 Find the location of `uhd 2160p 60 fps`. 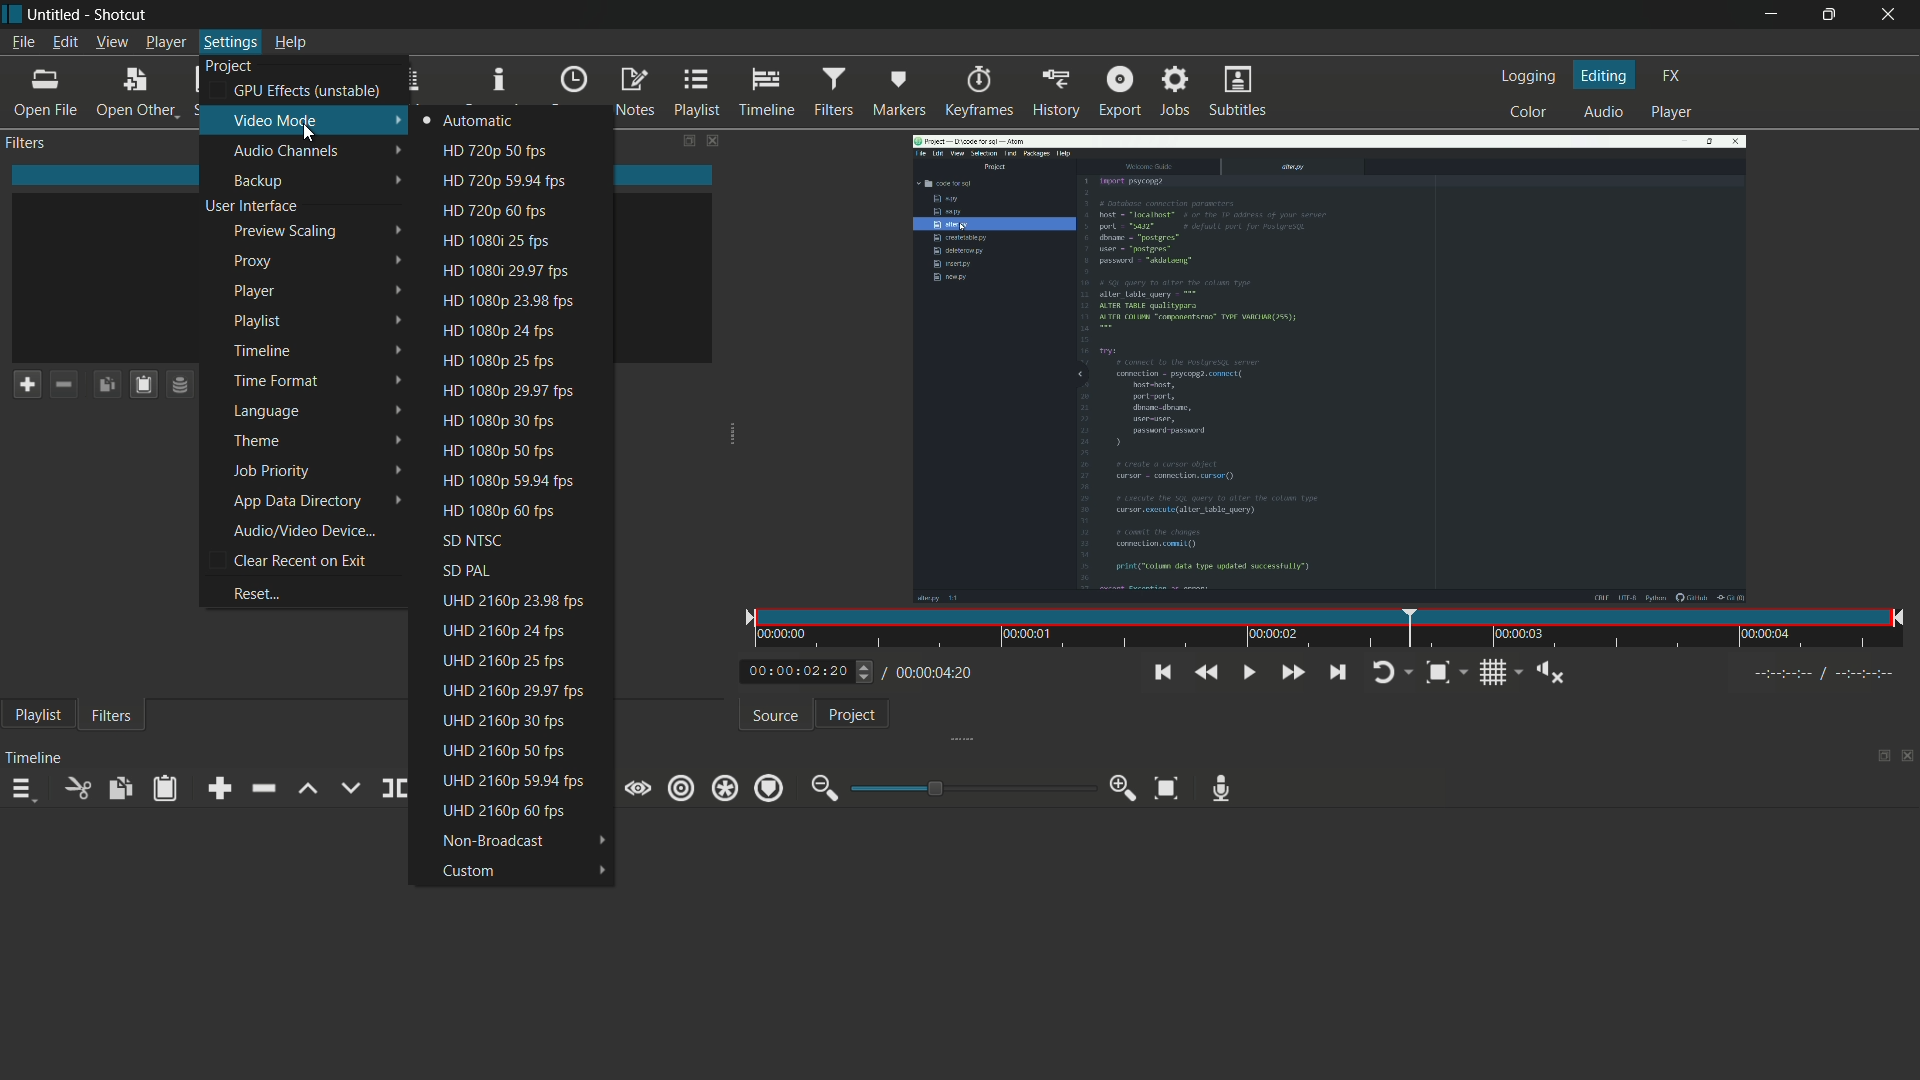

uhd 2160p 60 fps is located at coordinates (518, 811).